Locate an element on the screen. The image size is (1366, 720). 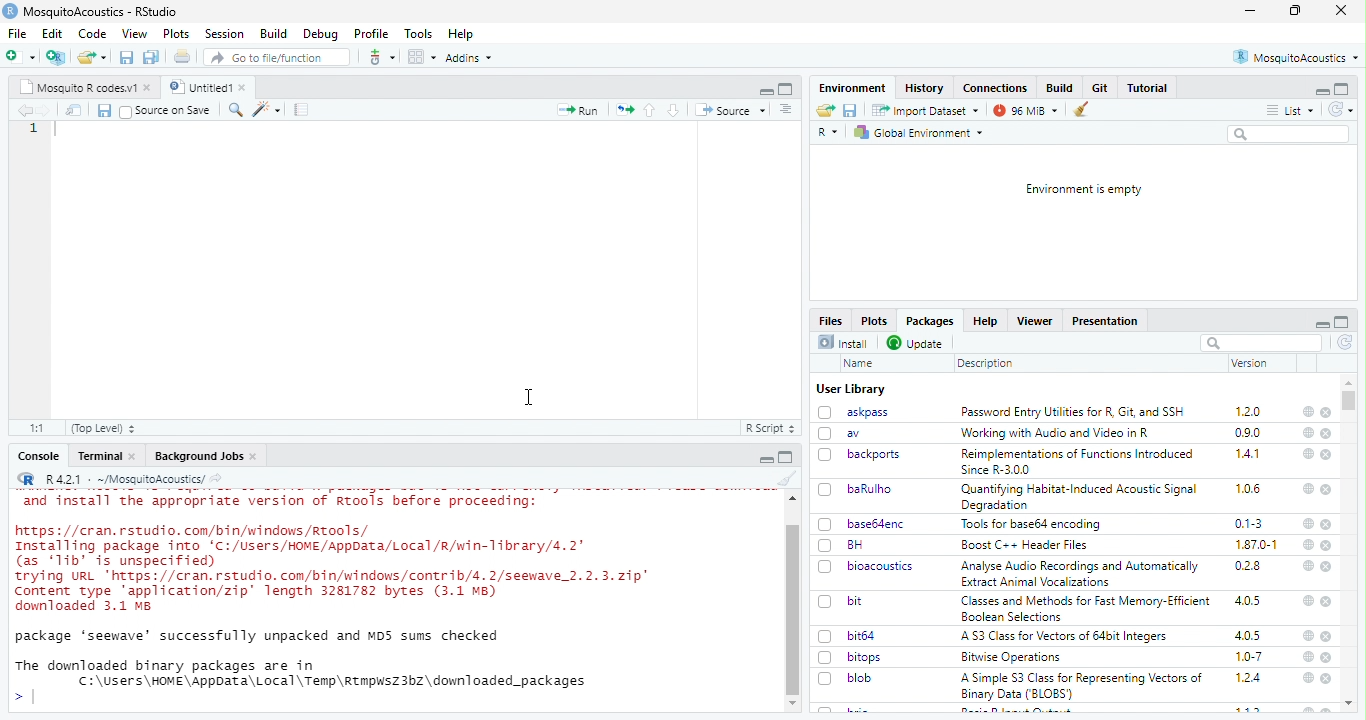
scroll up is located at coordinates (1349, 383).